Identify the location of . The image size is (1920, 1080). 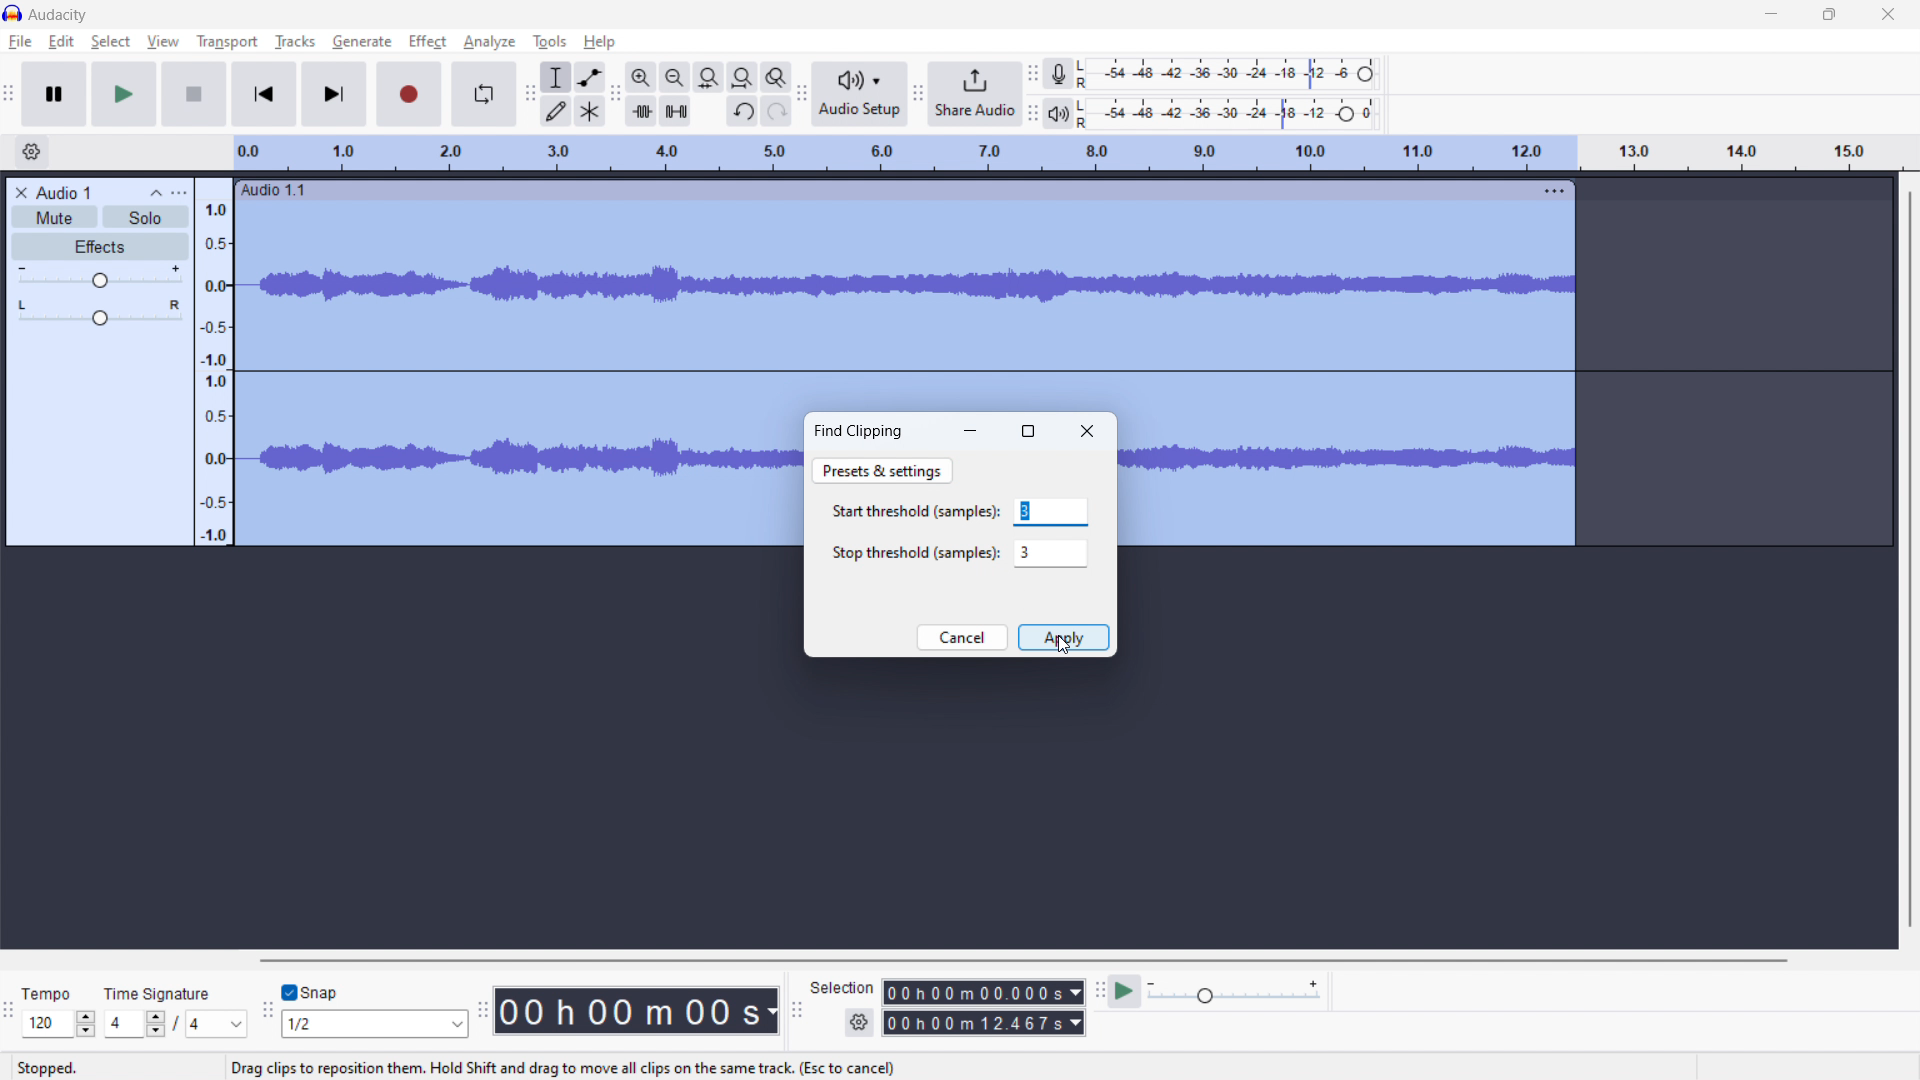
(528, 93).